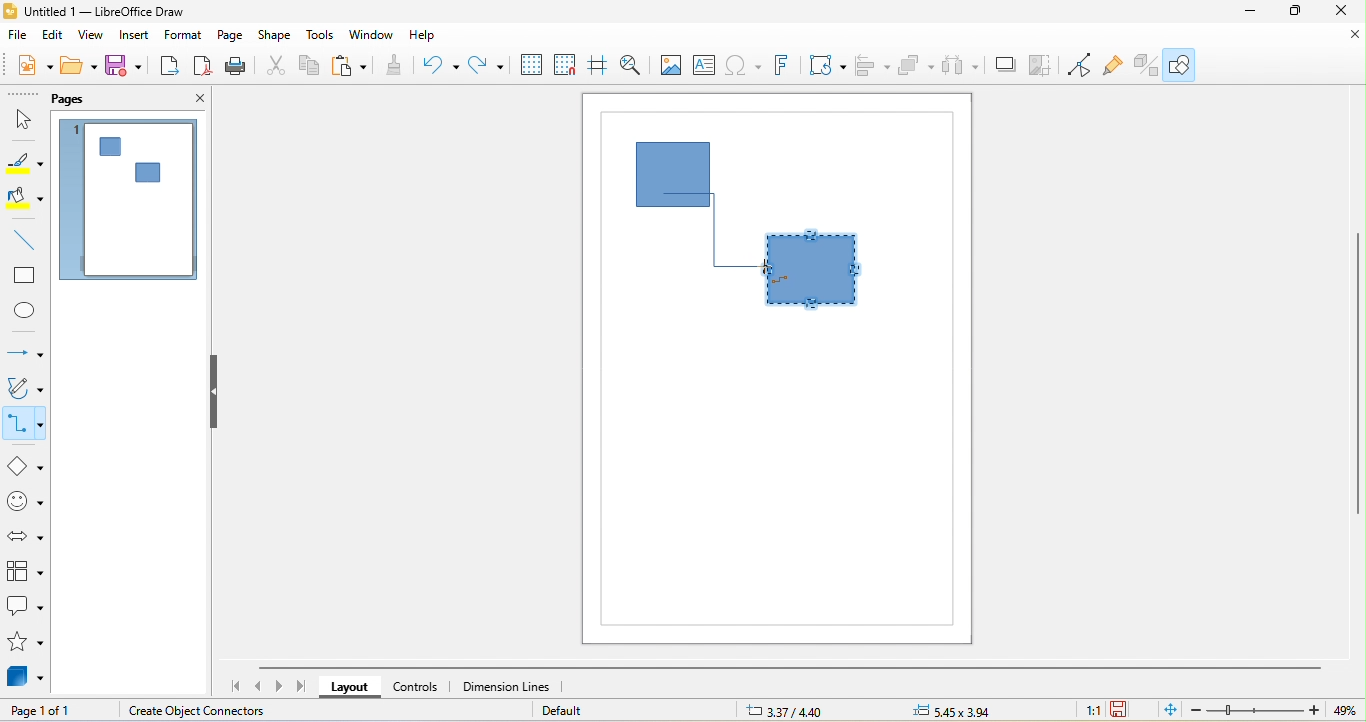 The image size is (1366, 722). I want to click on display grid, so click(531, 65).